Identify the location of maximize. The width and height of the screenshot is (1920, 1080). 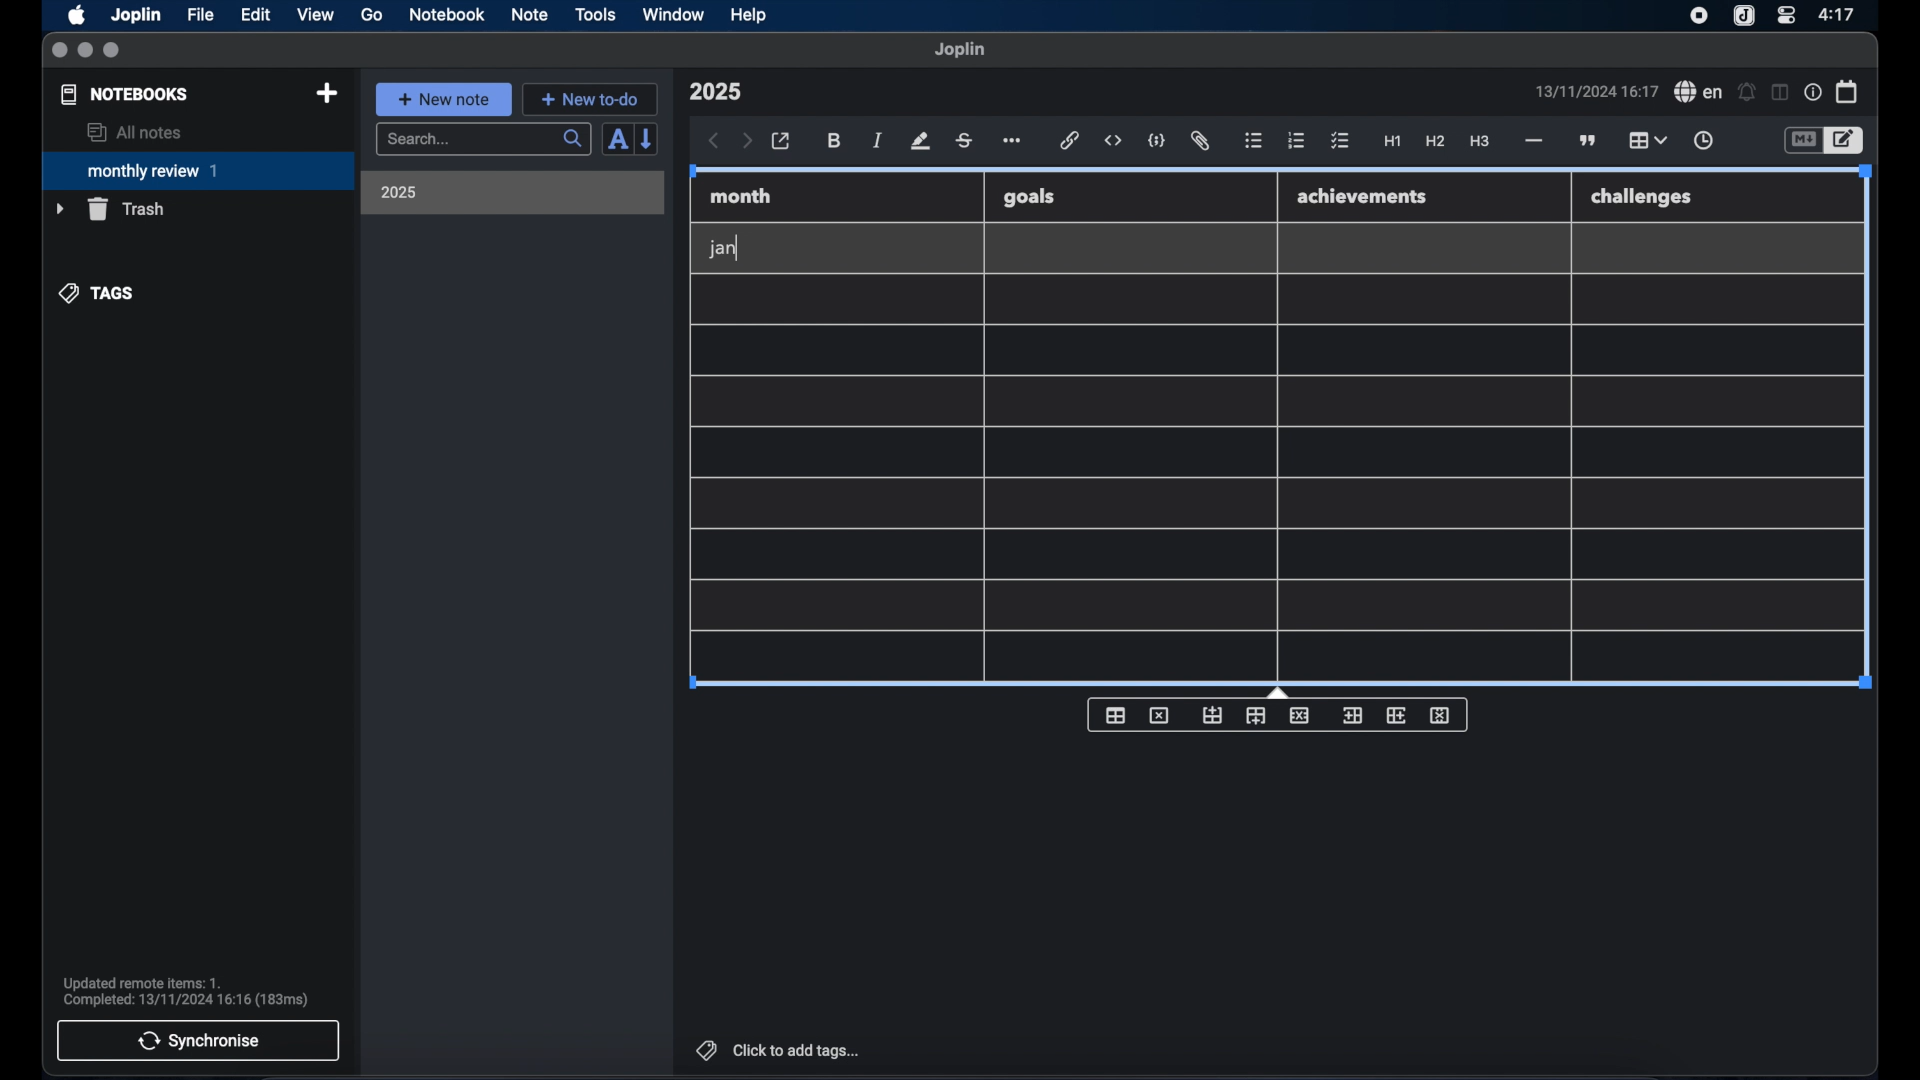
(113, 51).